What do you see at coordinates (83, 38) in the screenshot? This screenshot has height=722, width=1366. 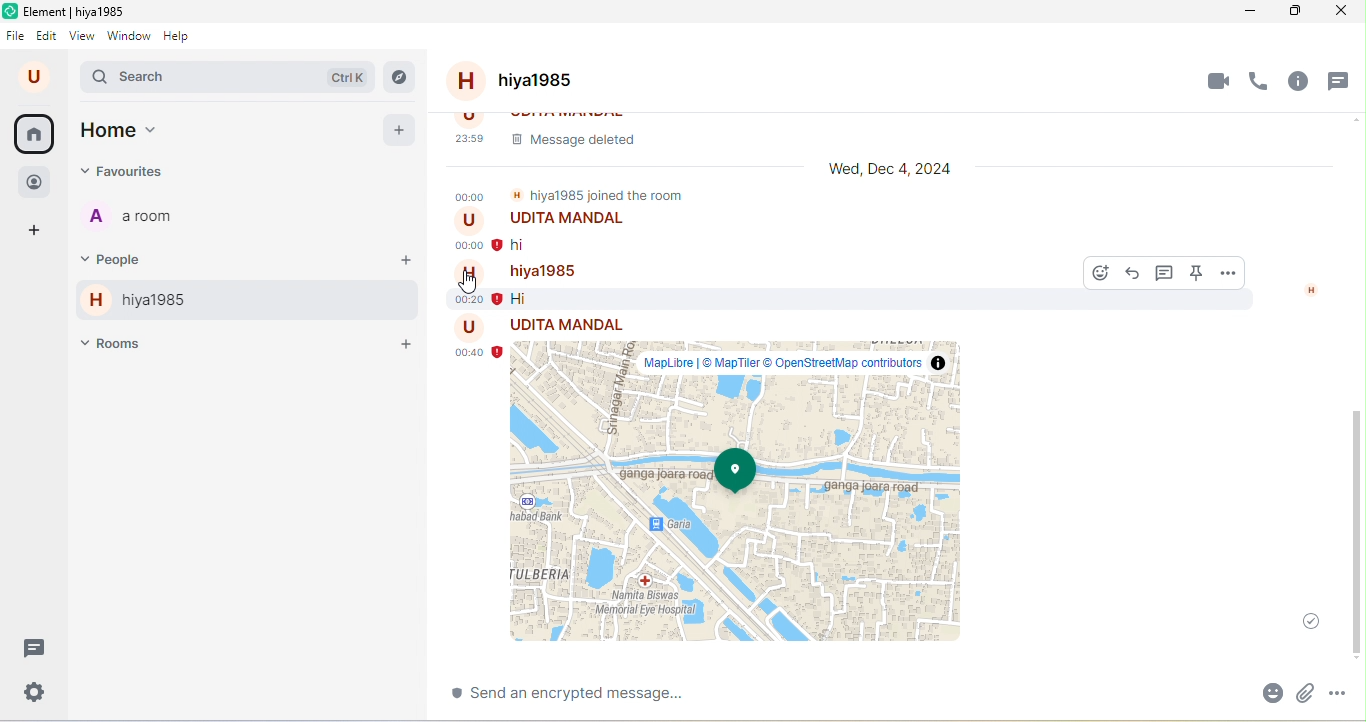 I see `view` at bounding box center [83, 38].